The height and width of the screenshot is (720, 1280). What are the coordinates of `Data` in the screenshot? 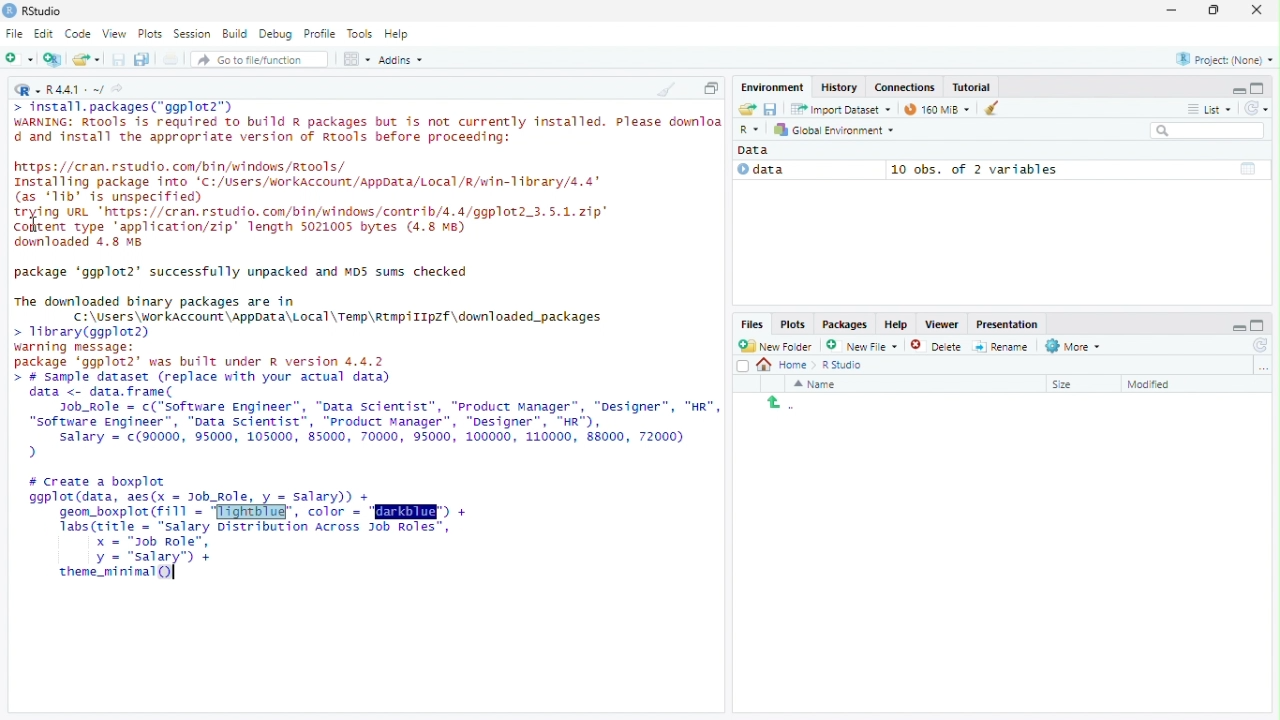 It's located at (759, 150).